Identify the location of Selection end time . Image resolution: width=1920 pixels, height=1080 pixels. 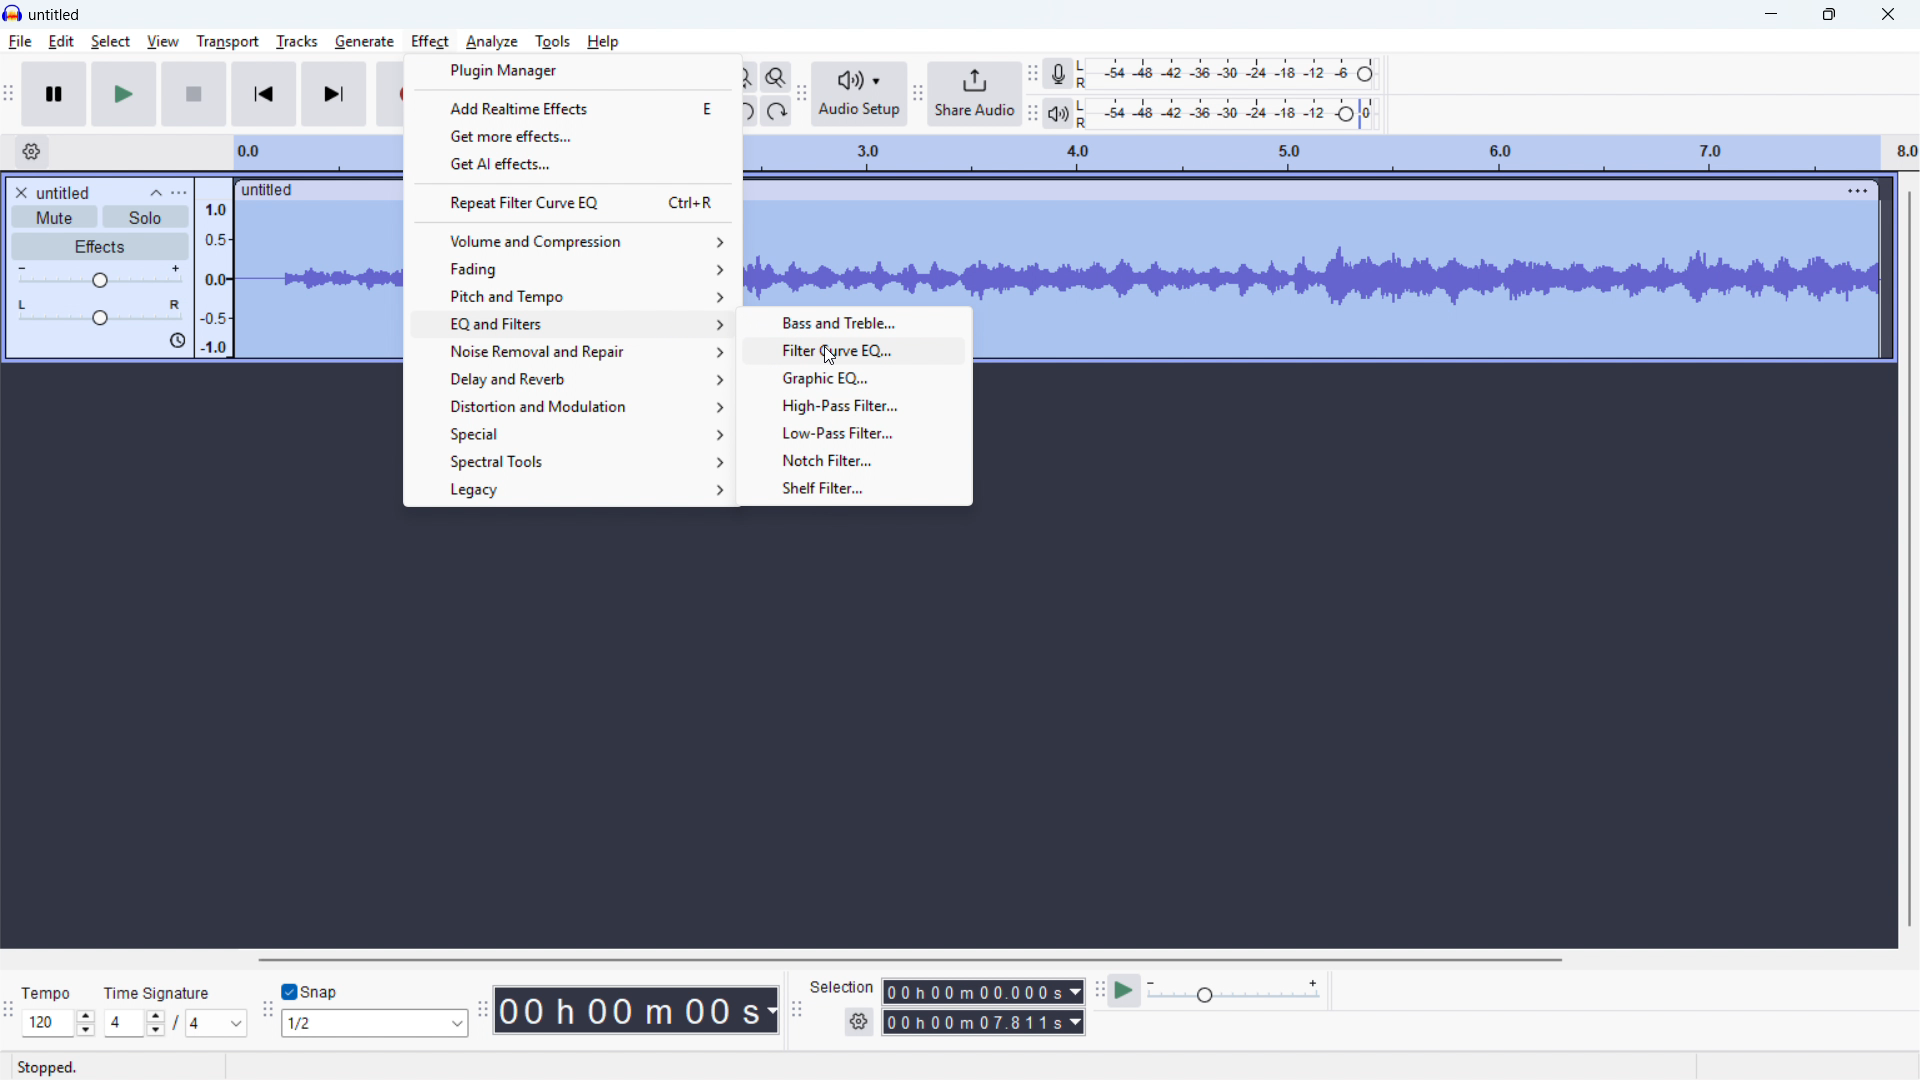
(985, 1023).